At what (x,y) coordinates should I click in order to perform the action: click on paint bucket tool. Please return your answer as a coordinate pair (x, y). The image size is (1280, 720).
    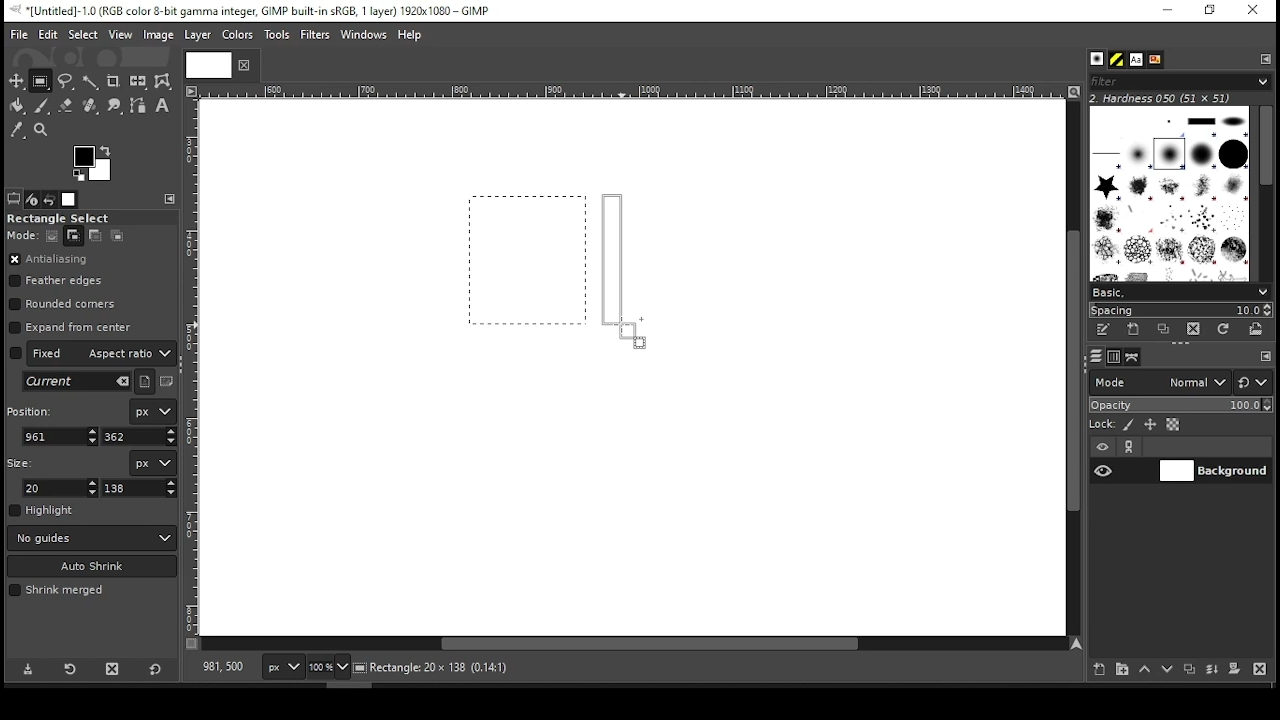
    Looking at the image, I should click on (18, 105).